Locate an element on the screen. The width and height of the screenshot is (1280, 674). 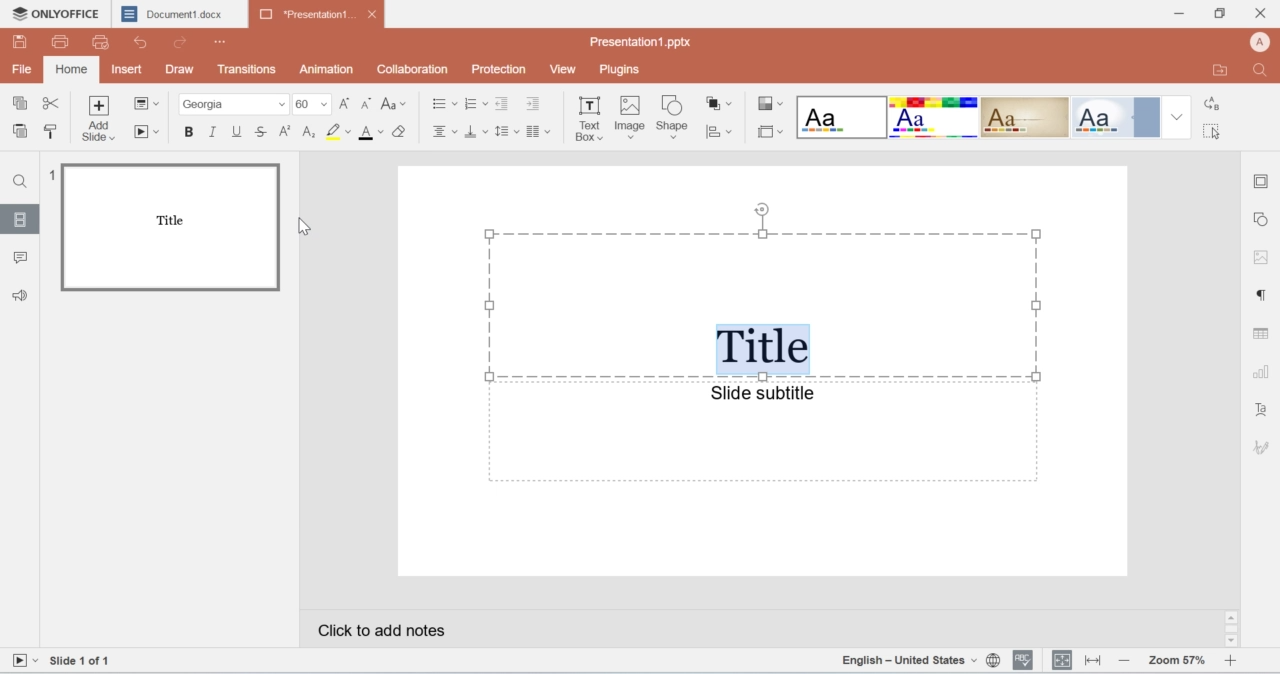
alignment is located at coordinates (1062, 660).